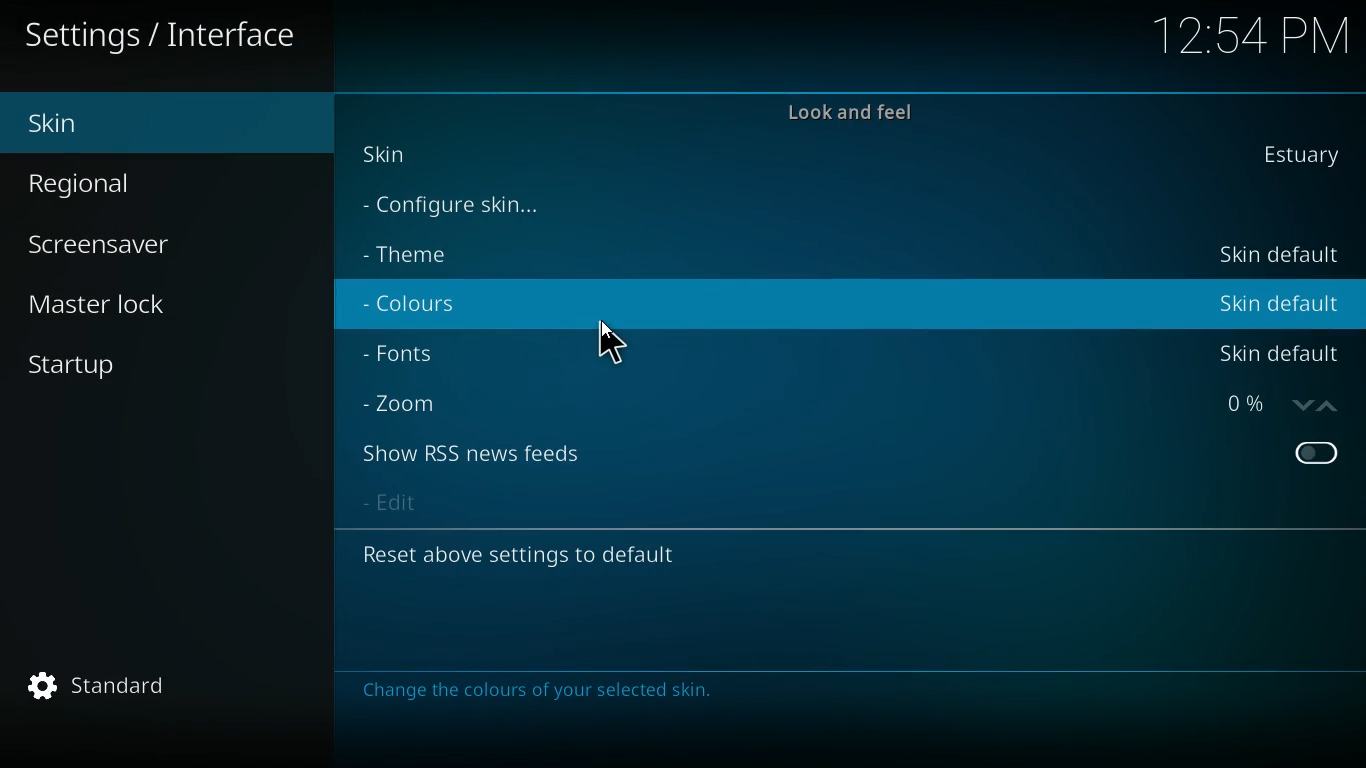 This screenshot has height=768, width=1366. What do you see at coordinates (1252, 33) in the screenshot?
I see `time` at bounding box center [1252, 33].